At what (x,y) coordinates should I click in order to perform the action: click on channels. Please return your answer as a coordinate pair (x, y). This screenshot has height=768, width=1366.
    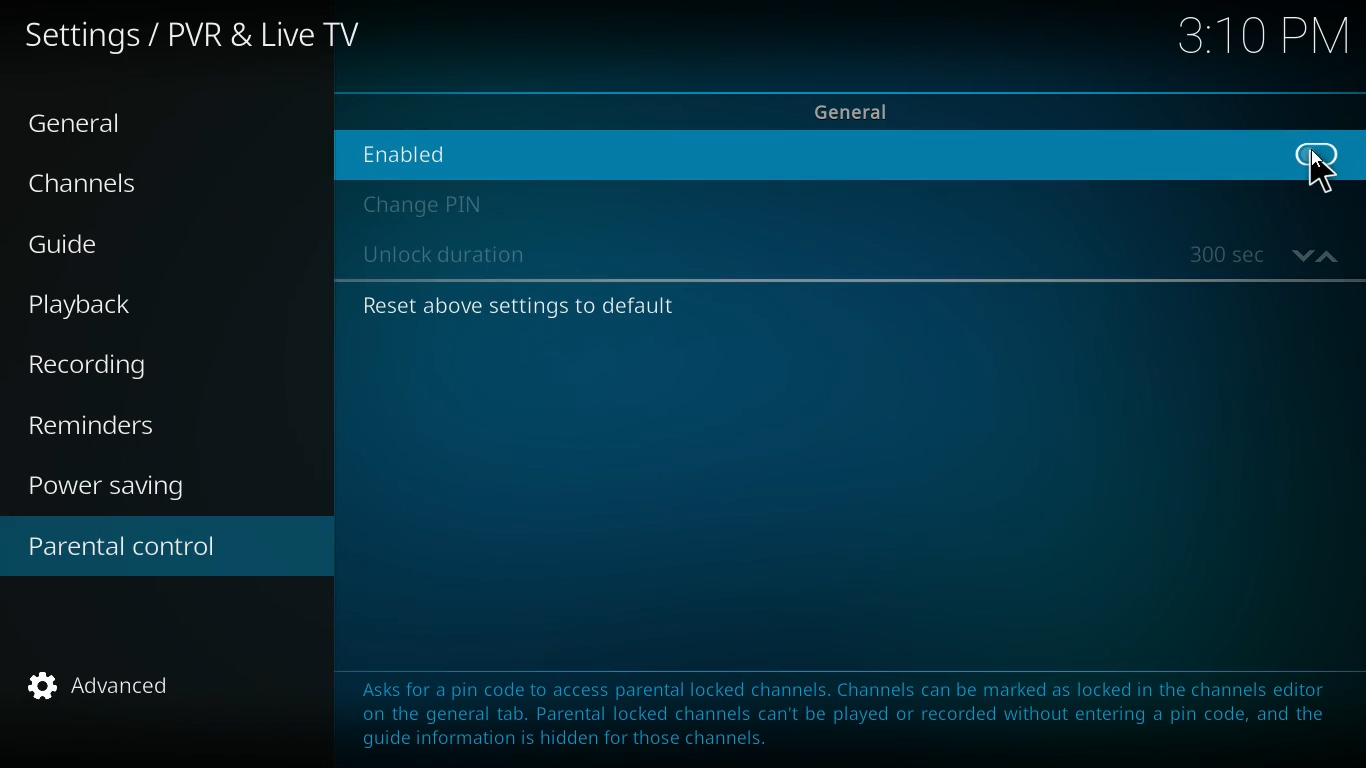
    Looking at the image, I should click on (101, 188).